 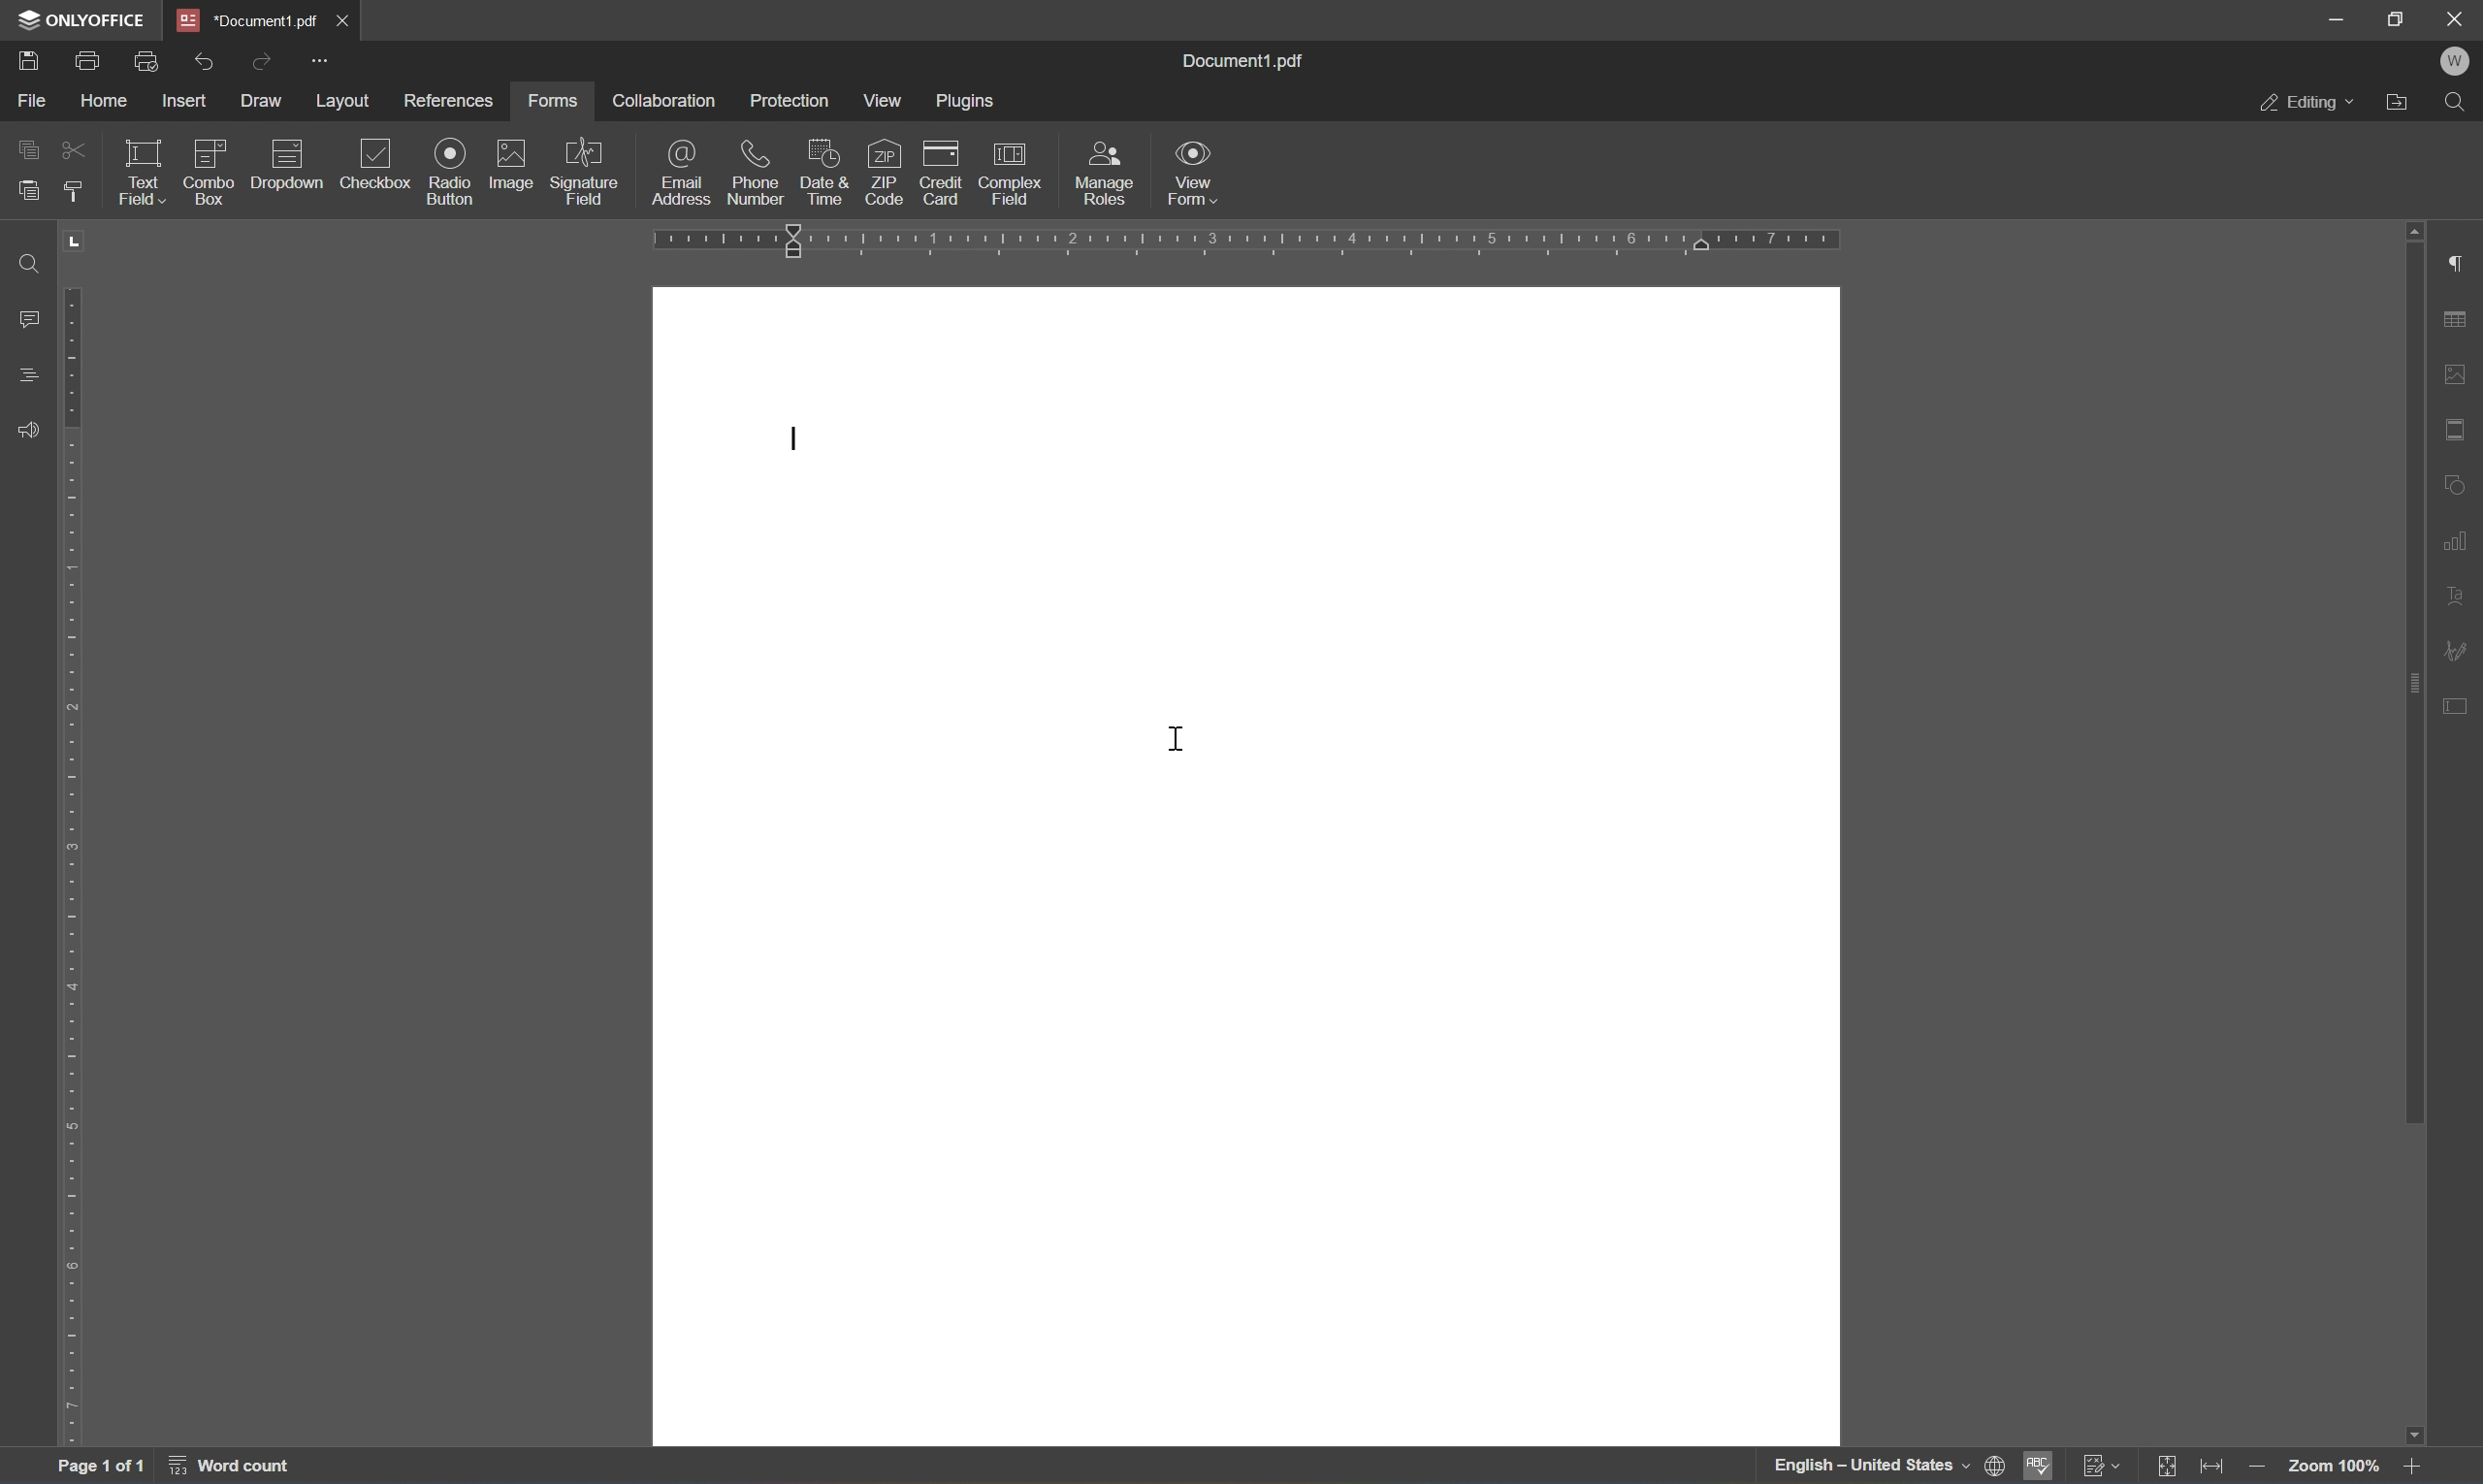 I want to click on layout, so click(x=341, y=102).